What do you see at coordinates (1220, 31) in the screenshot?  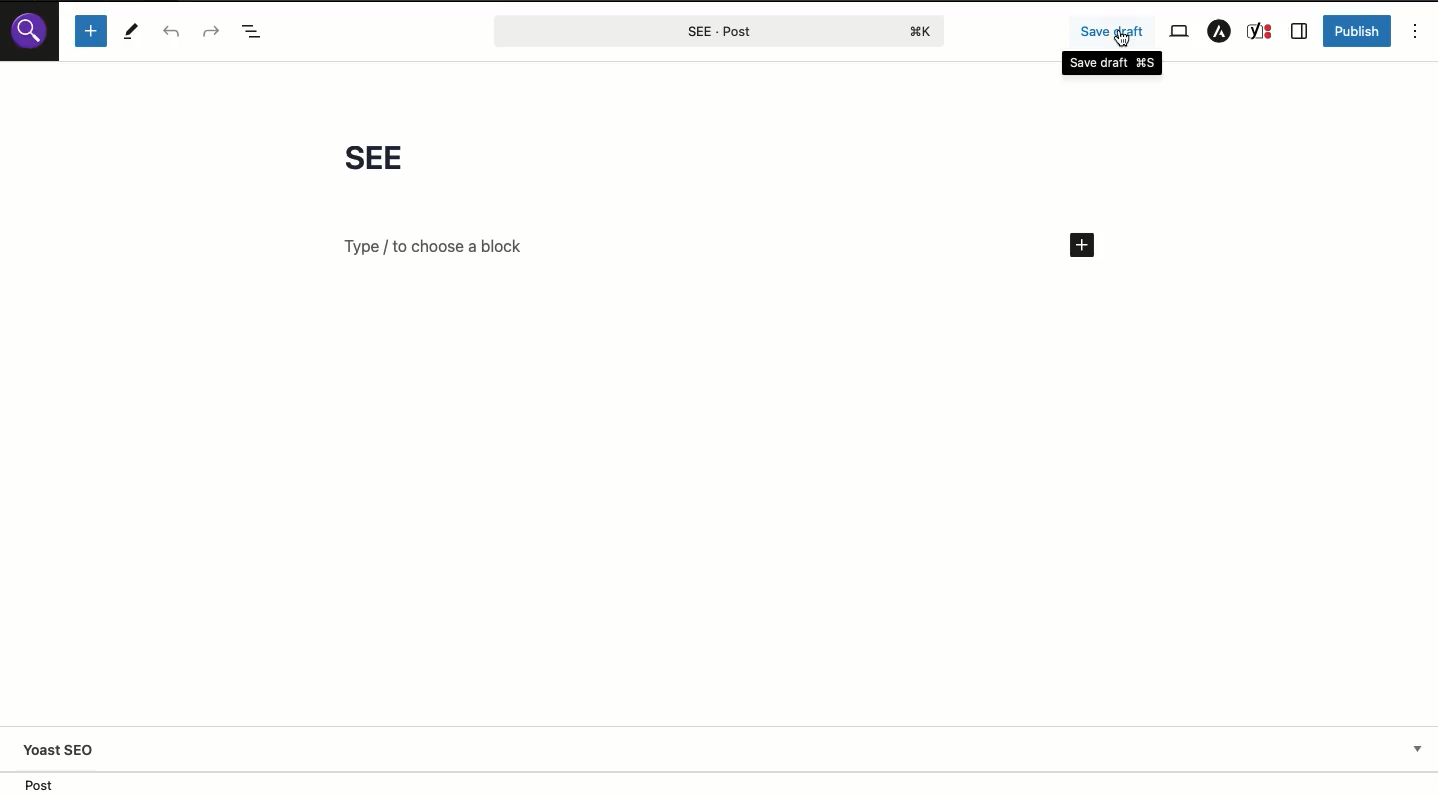 I see `Astra` at bounding box center [1220, 31].